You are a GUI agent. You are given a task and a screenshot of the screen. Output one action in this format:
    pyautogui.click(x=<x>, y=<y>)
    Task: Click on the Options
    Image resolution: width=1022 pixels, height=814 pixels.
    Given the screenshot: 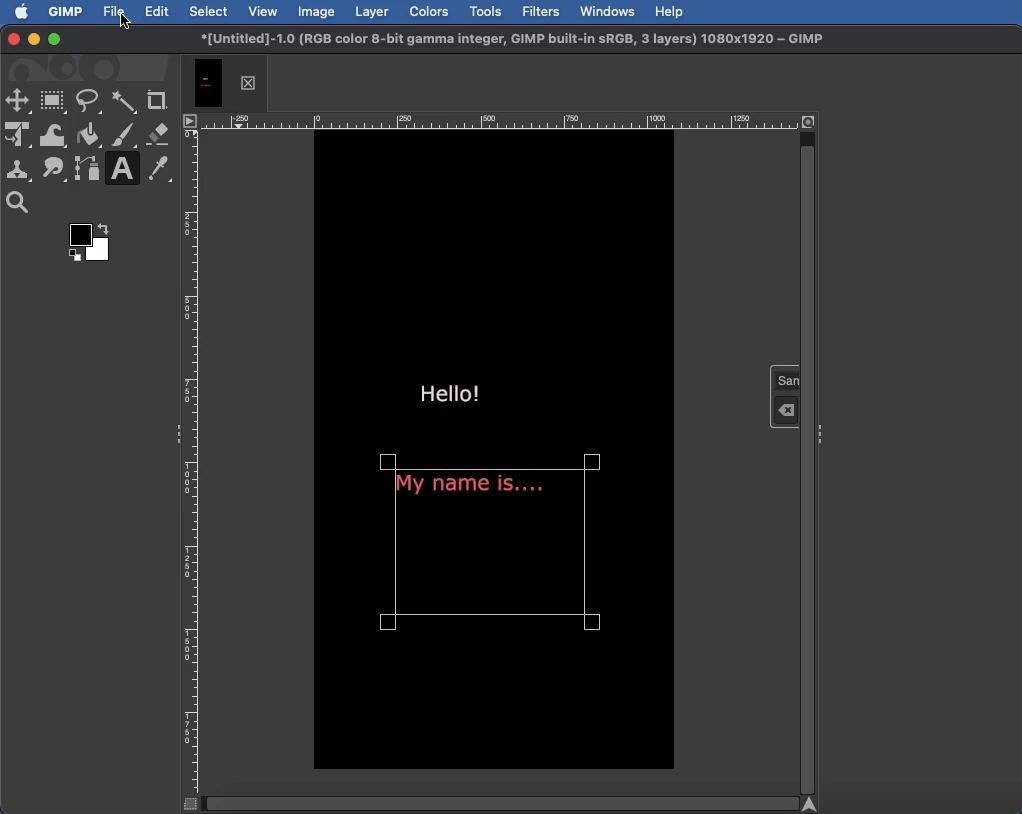 What is the action you would take?
    pyautogui.click(x=822, y=434)
    